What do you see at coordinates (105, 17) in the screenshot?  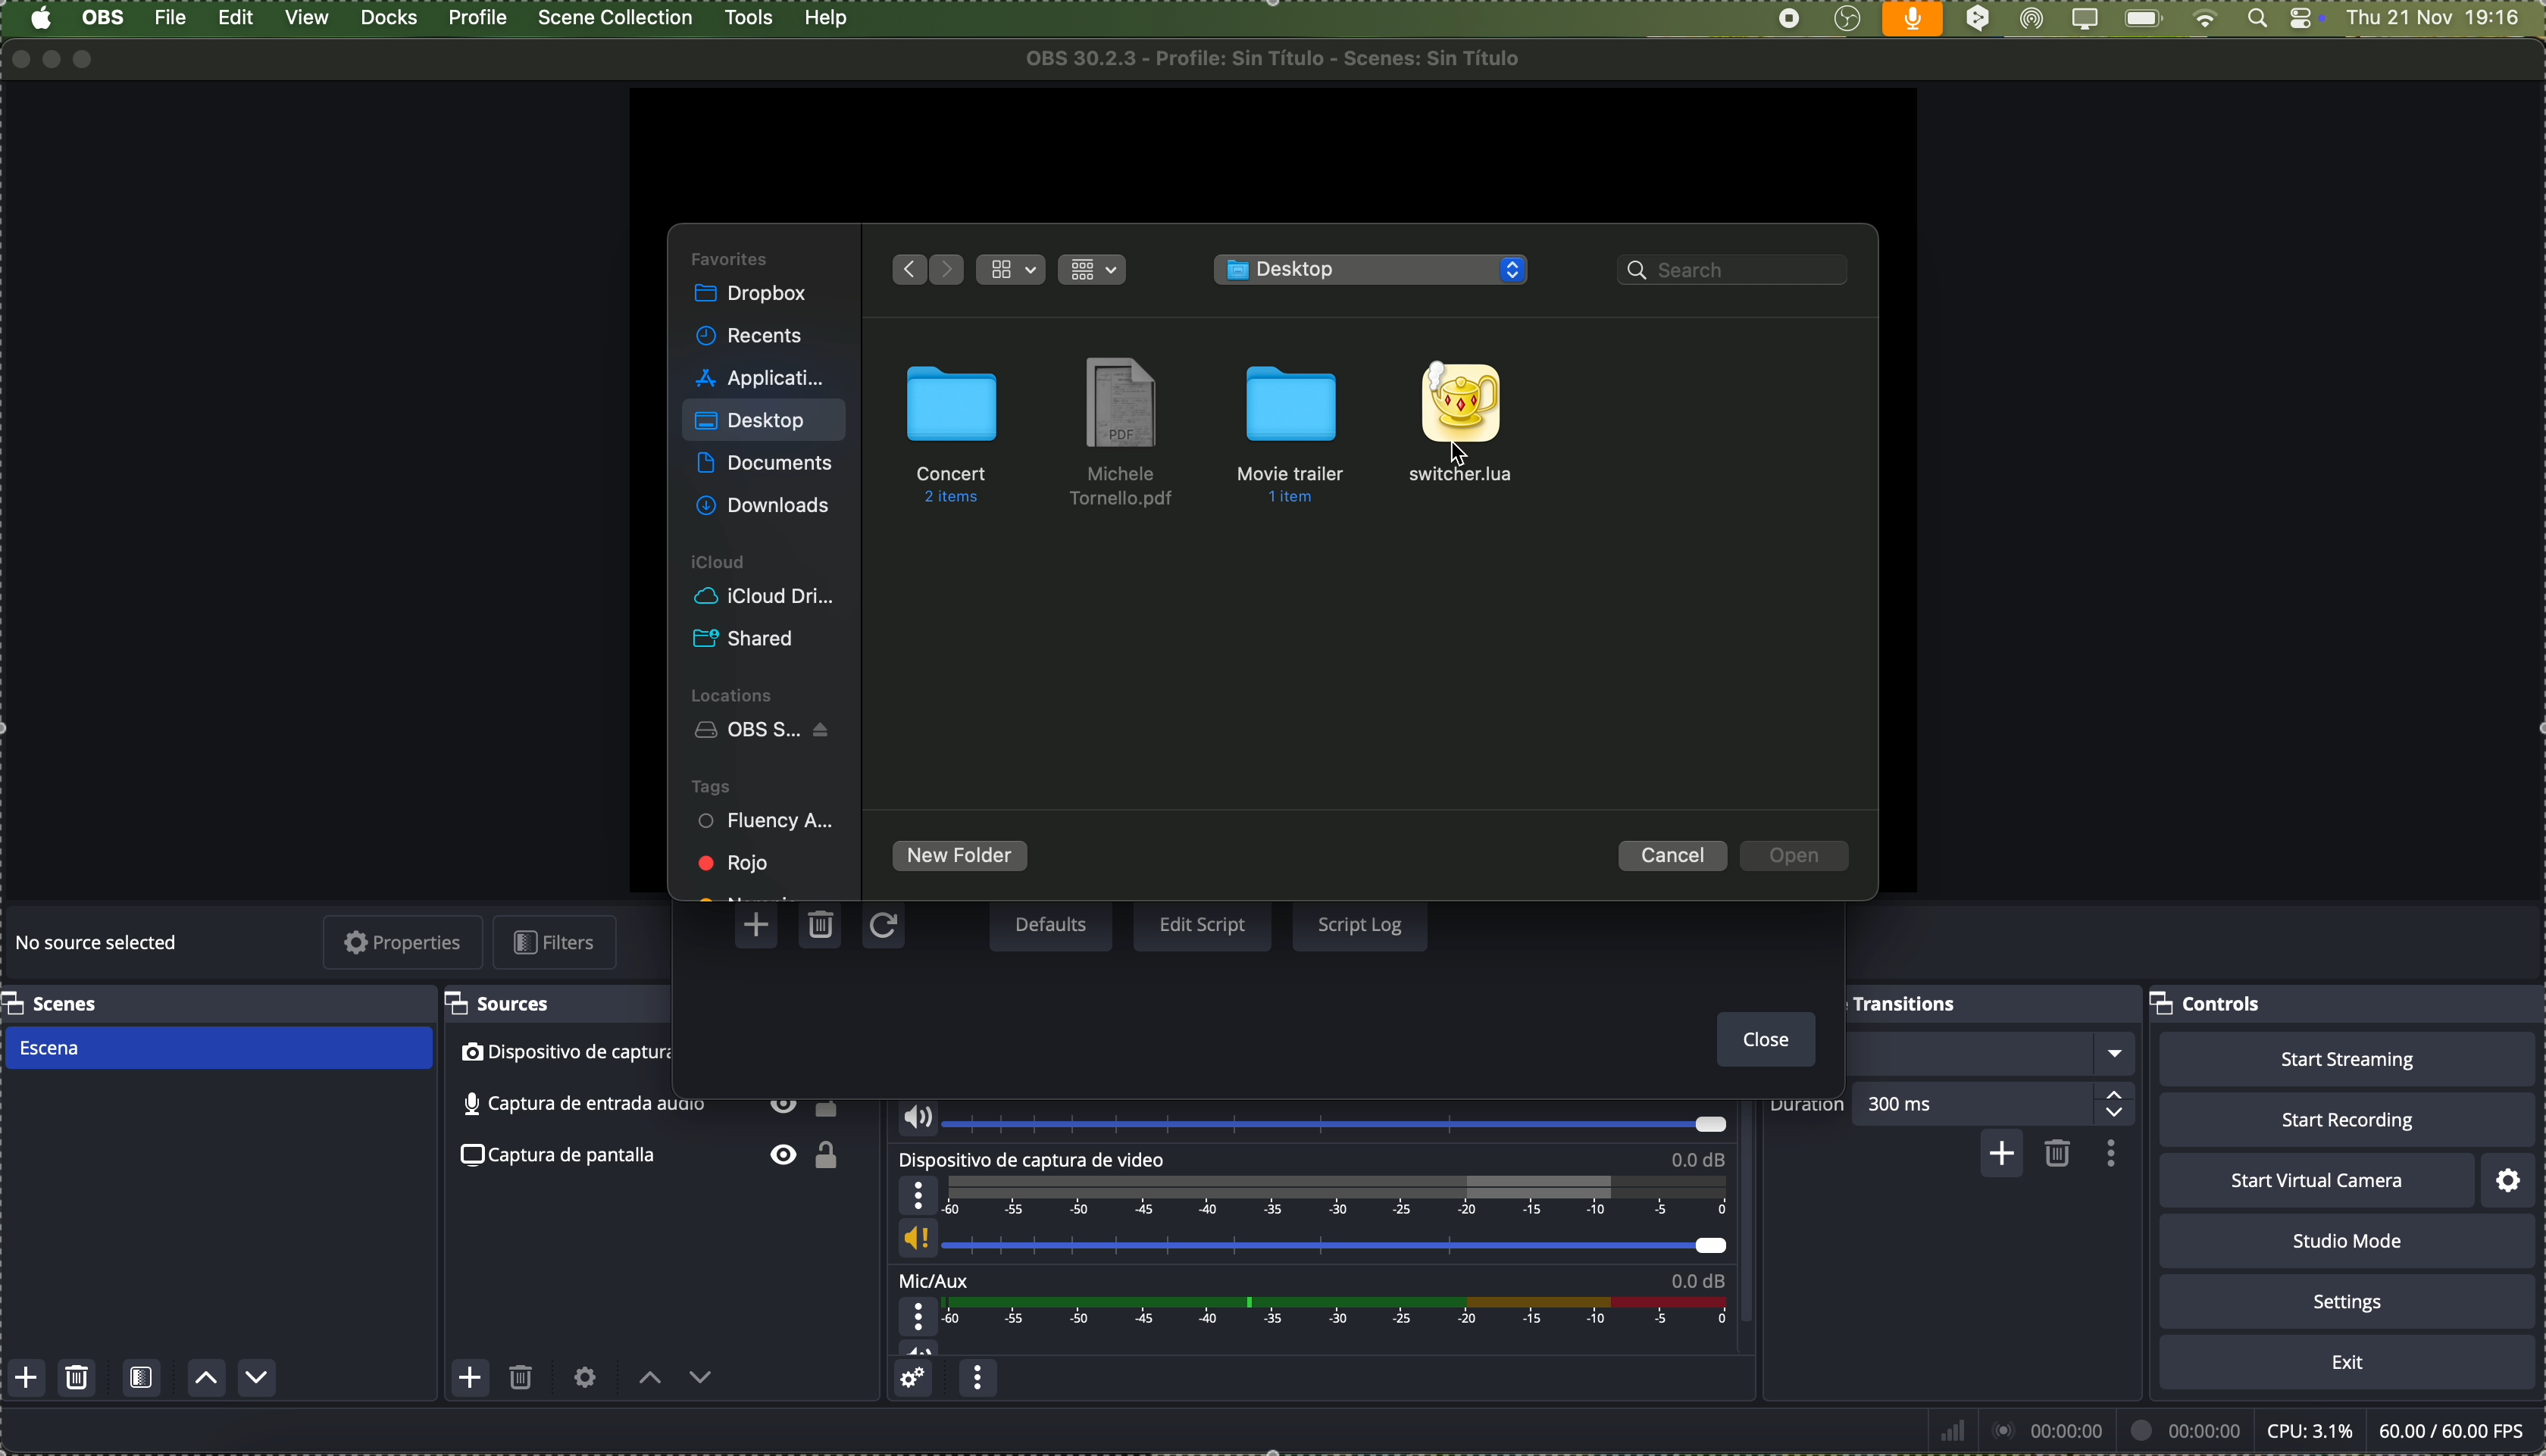 I see `OBS` at bounding box center [105, 17].